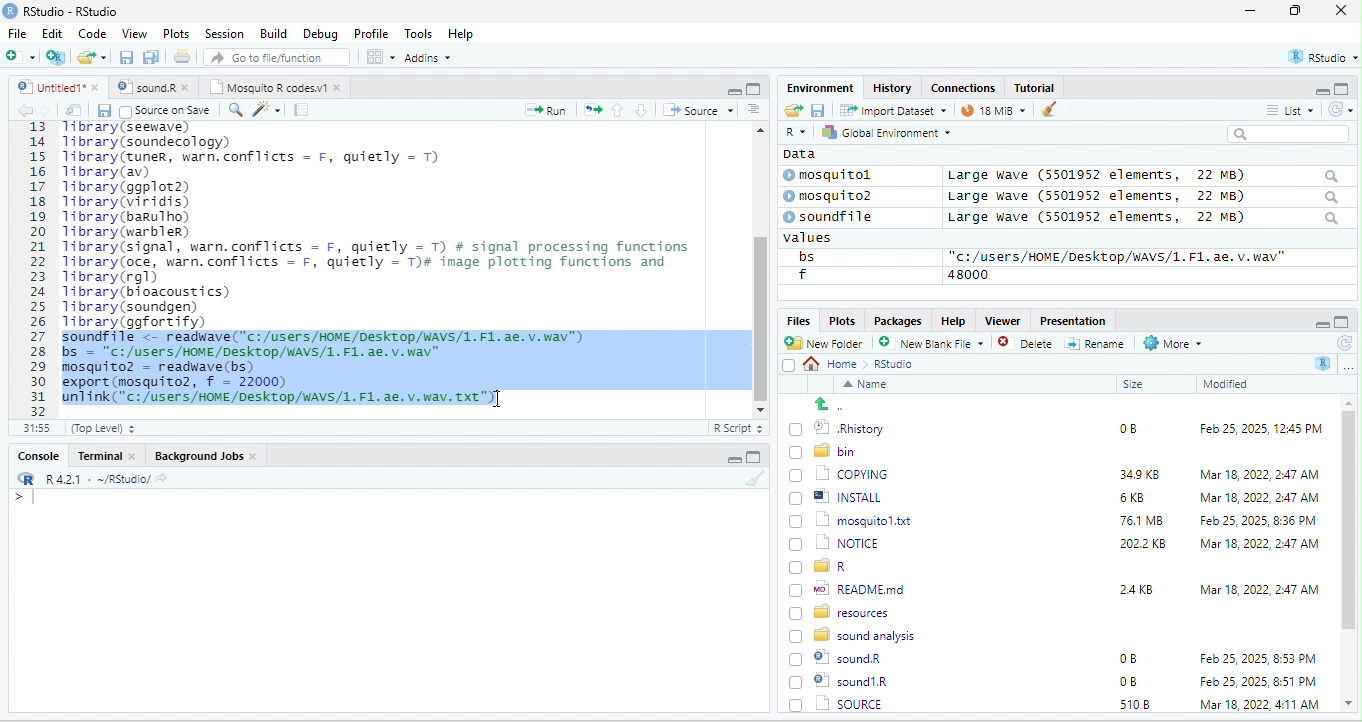 This screenshot has width=1362, height=722. I want to click on down, so click(642, 109).